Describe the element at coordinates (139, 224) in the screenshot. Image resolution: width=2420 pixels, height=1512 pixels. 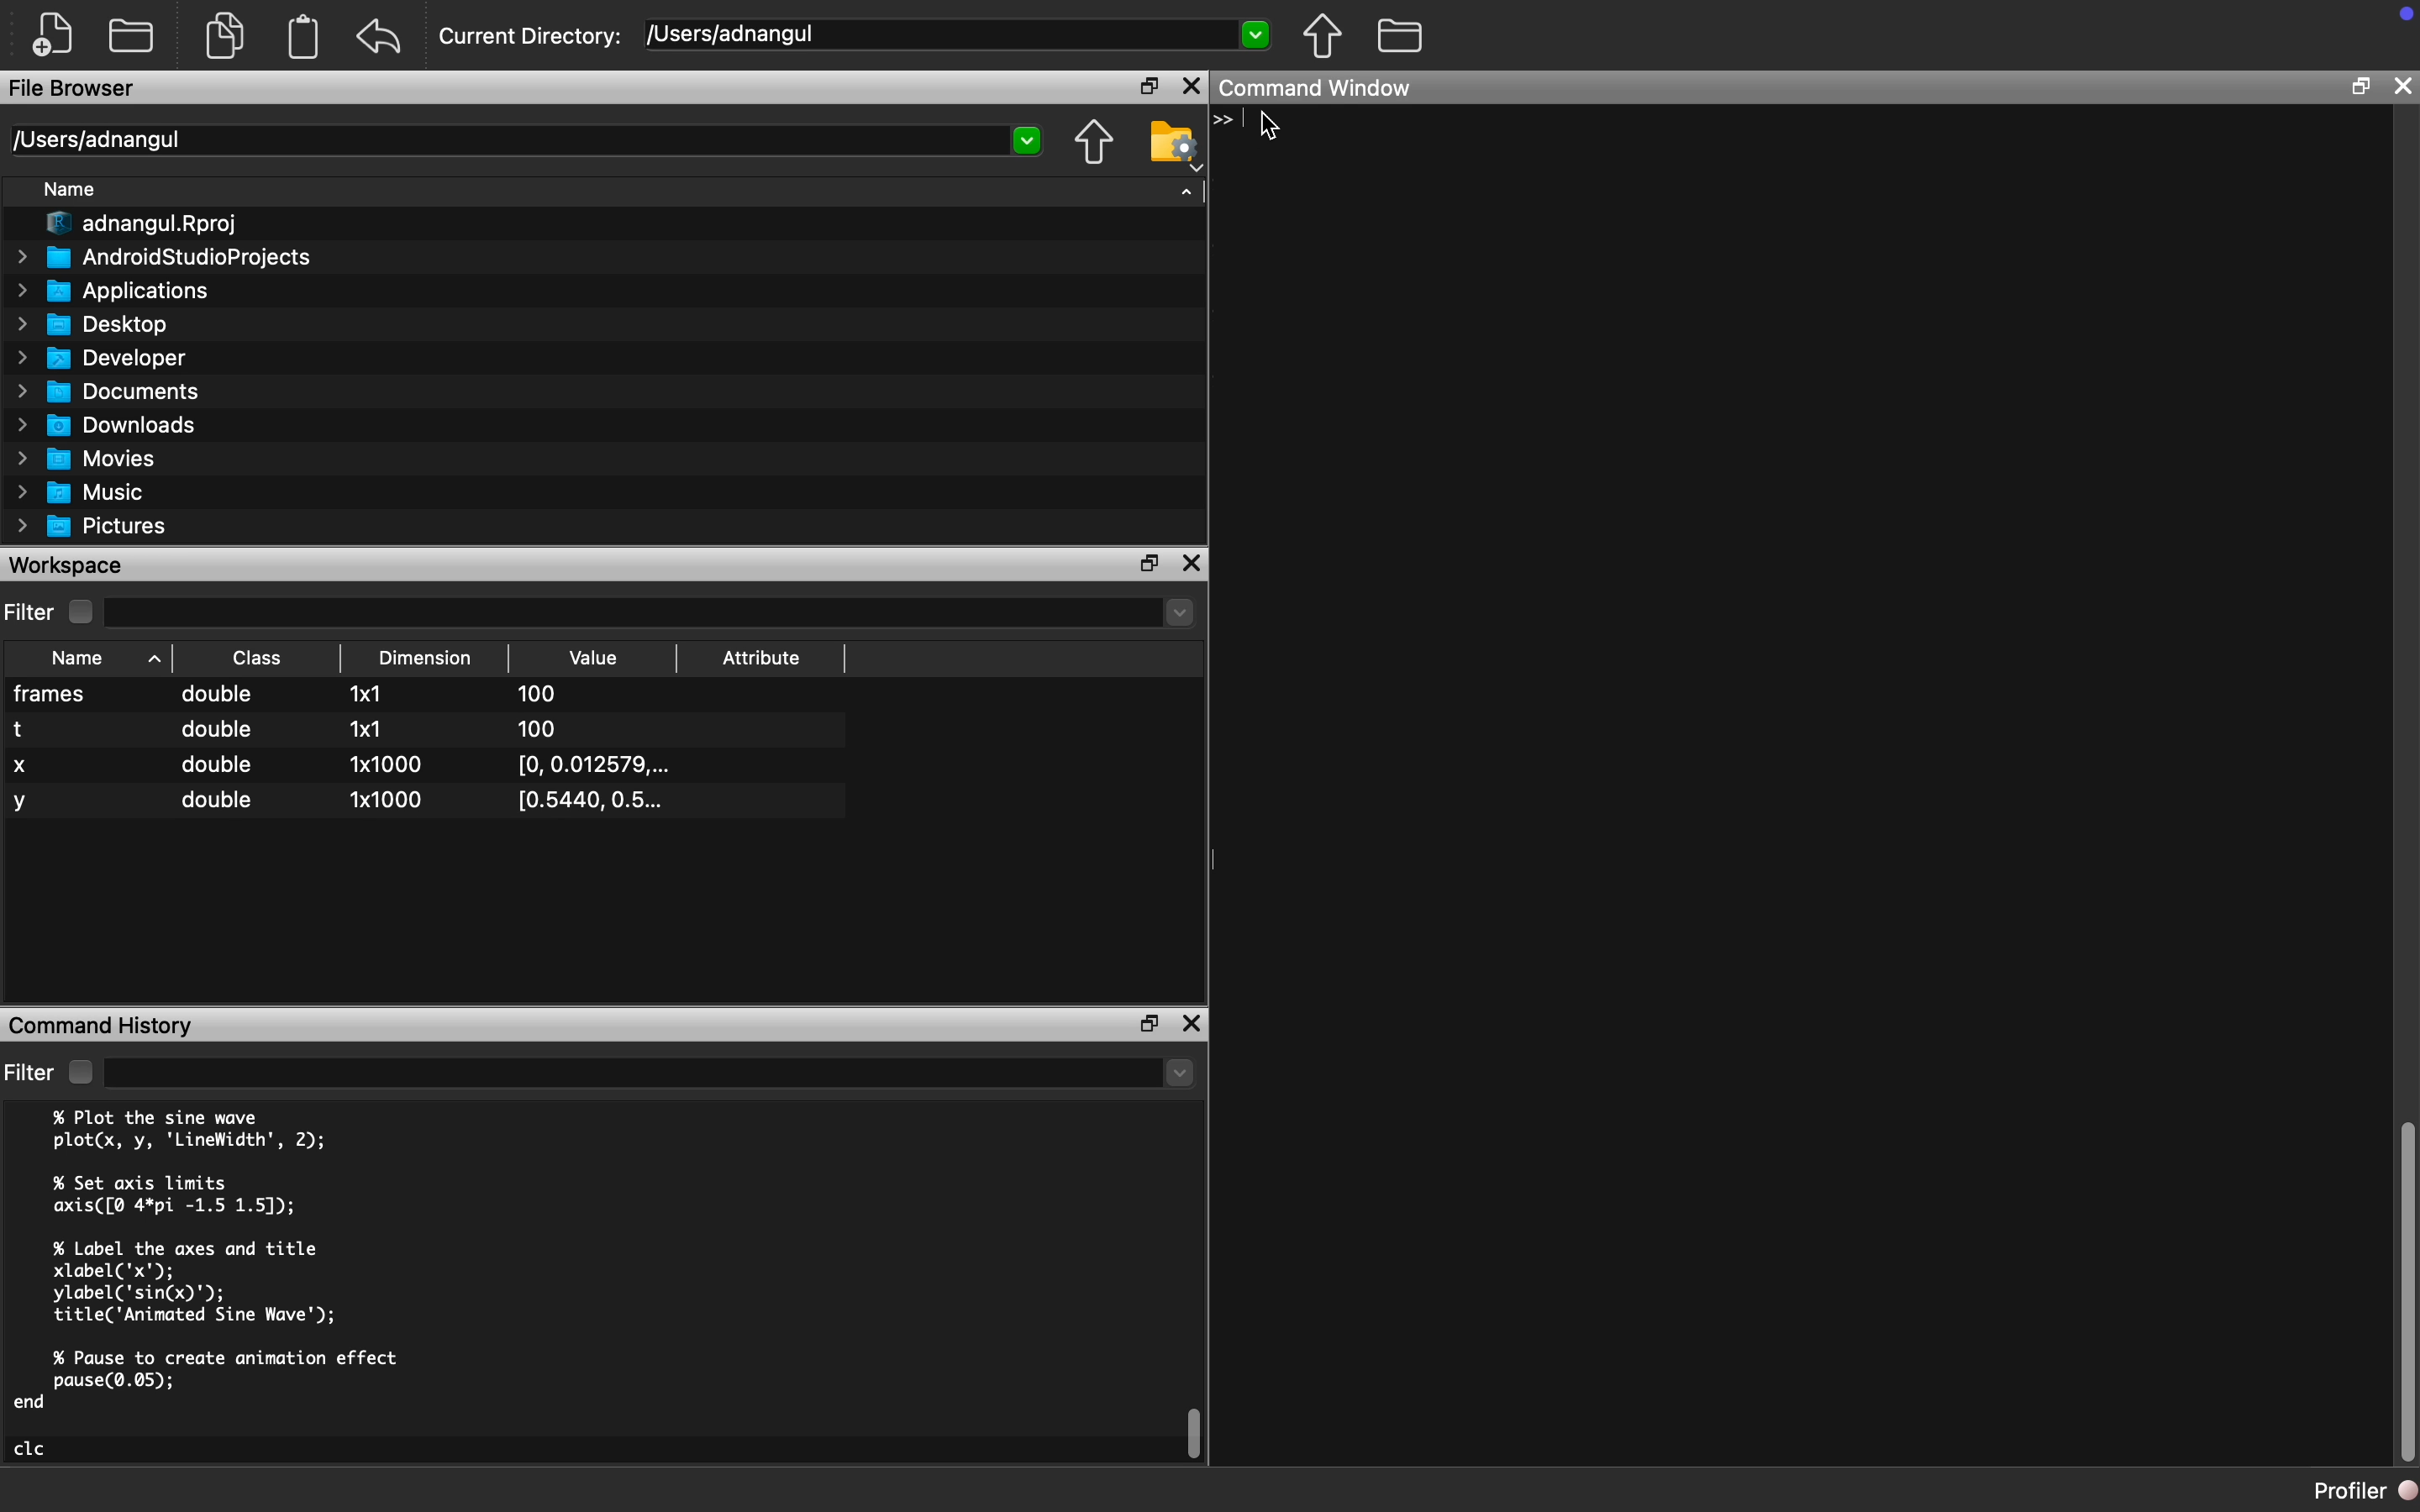
I see `adnangul.Rproj` at that location.